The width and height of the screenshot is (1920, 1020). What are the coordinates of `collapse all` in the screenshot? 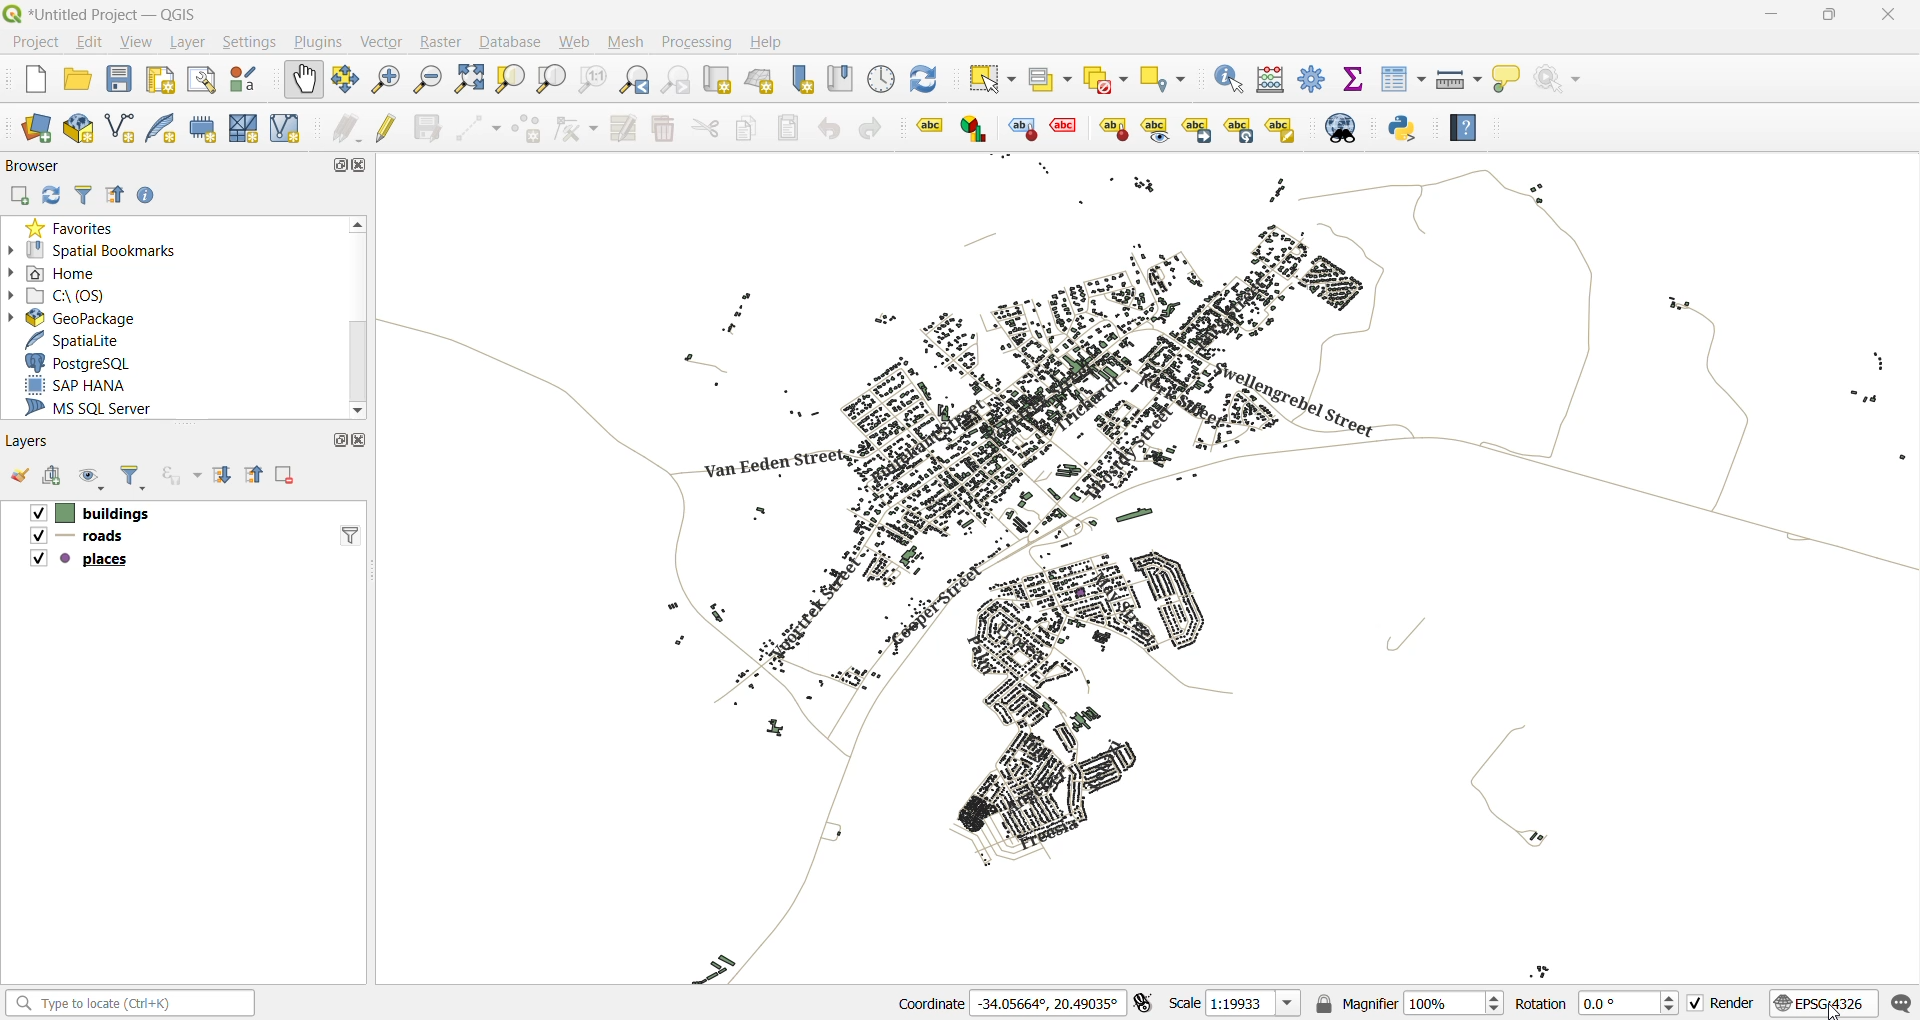 It's located at (254, 476).